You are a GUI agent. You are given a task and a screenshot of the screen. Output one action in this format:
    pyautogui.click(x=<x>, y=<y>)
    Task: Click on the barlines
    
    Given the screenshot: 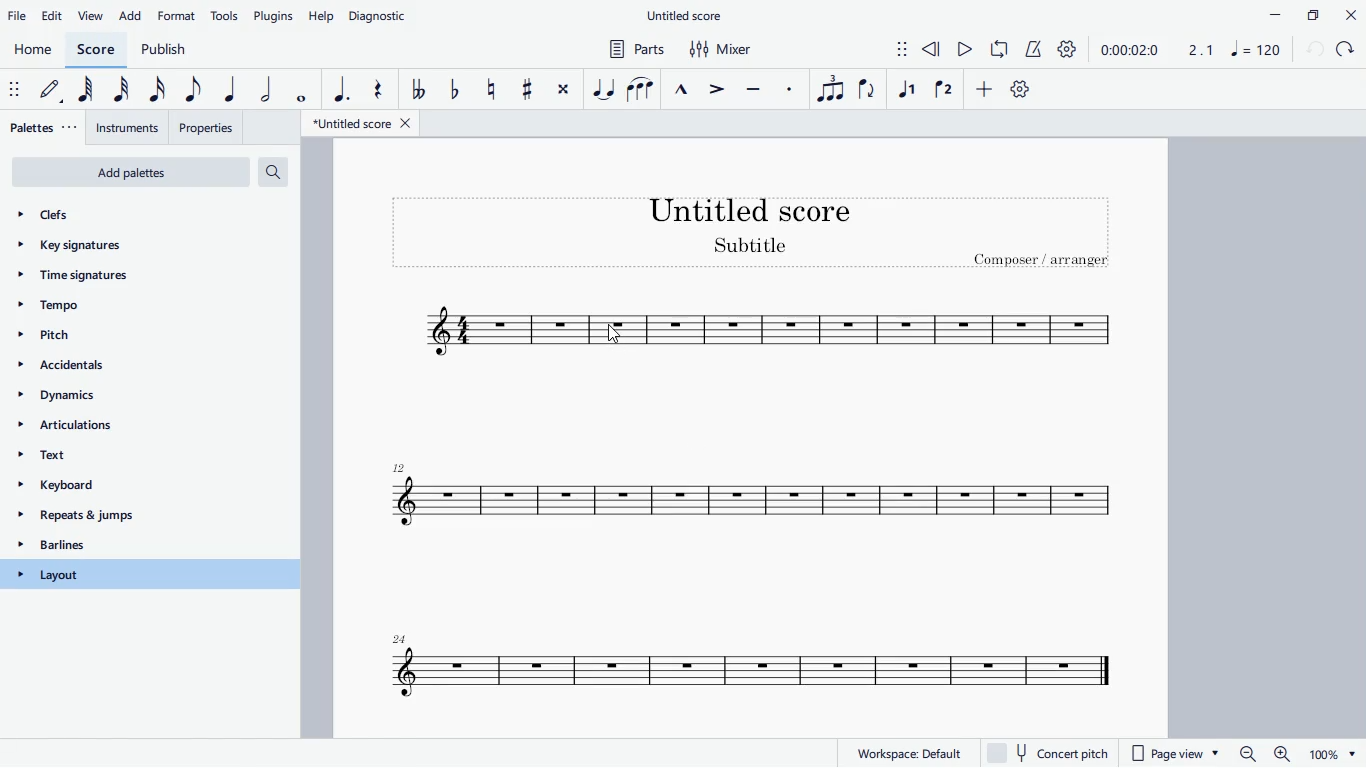 What is the action you would take?
    pyautogui.click(x=131, y=547)
    